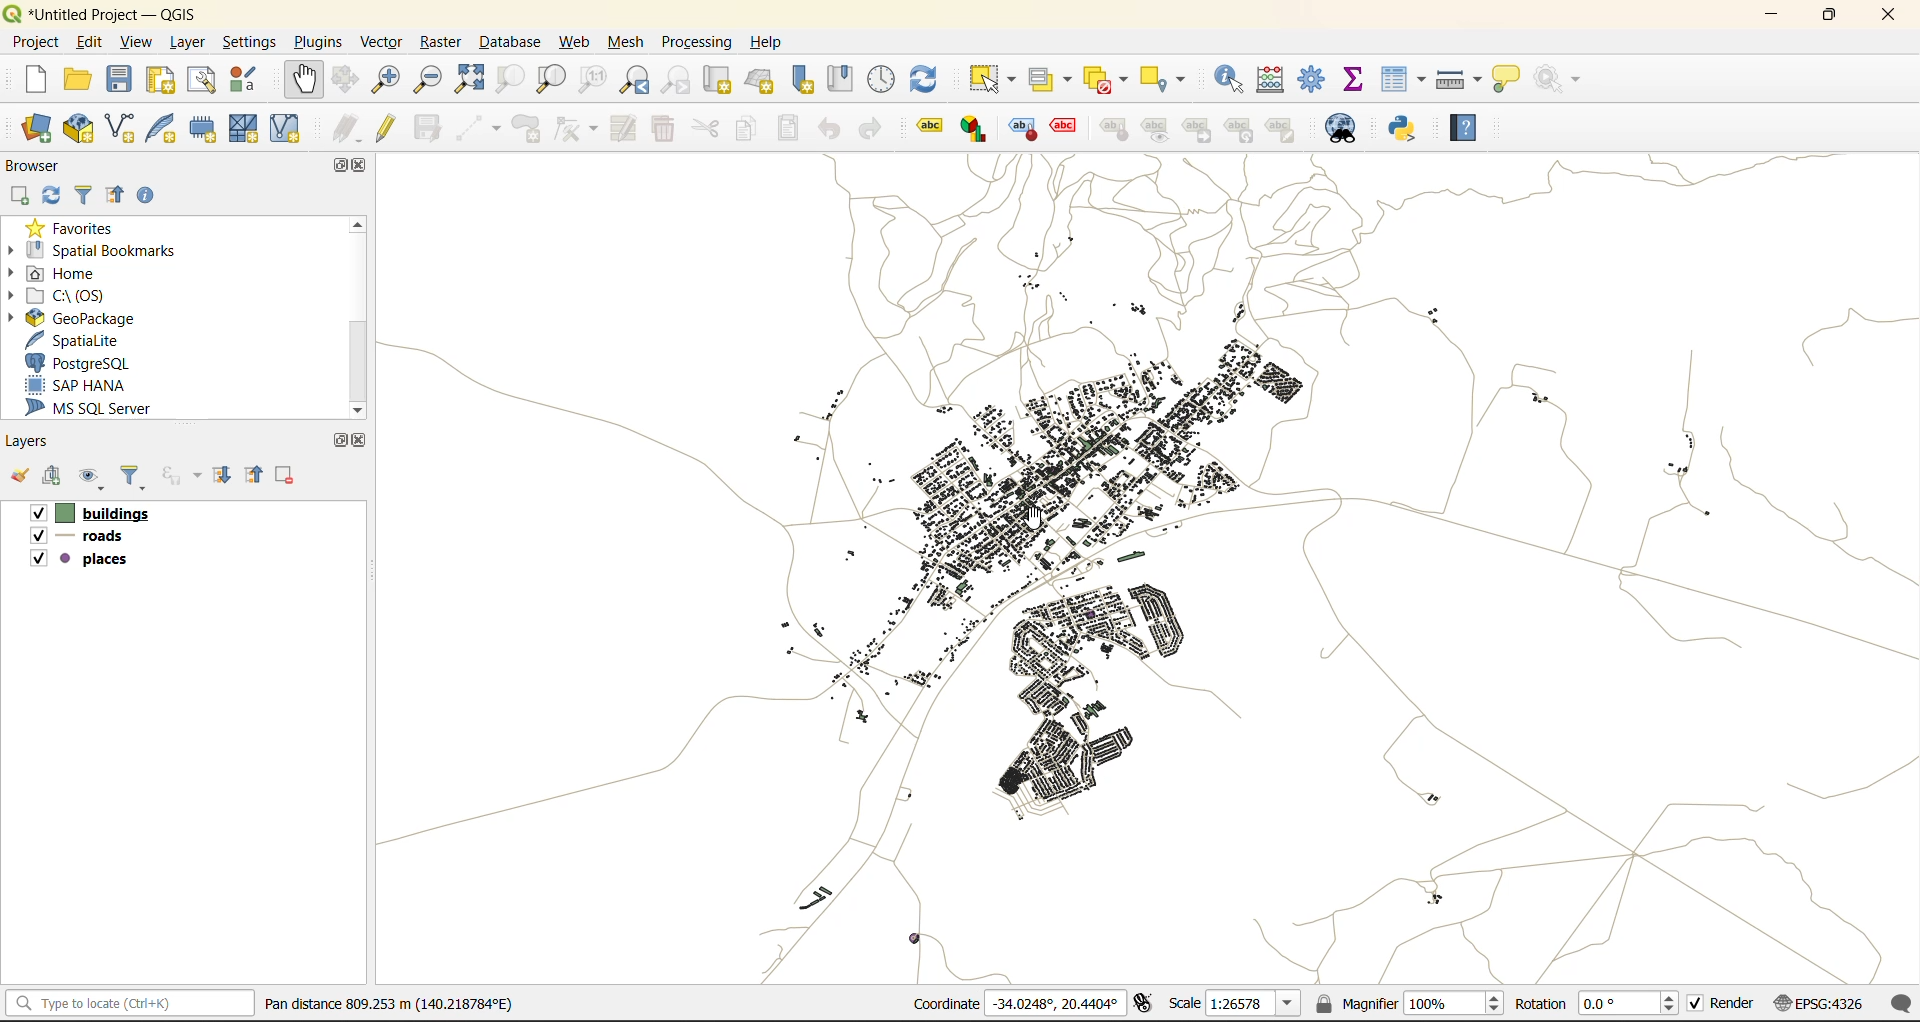 Image resolution: width=1920 pixels, height=1022 pixels. What do you see at coordinates (587, 83) in the screenshot?
I see `zoom native` at bounding box center [587, 83].